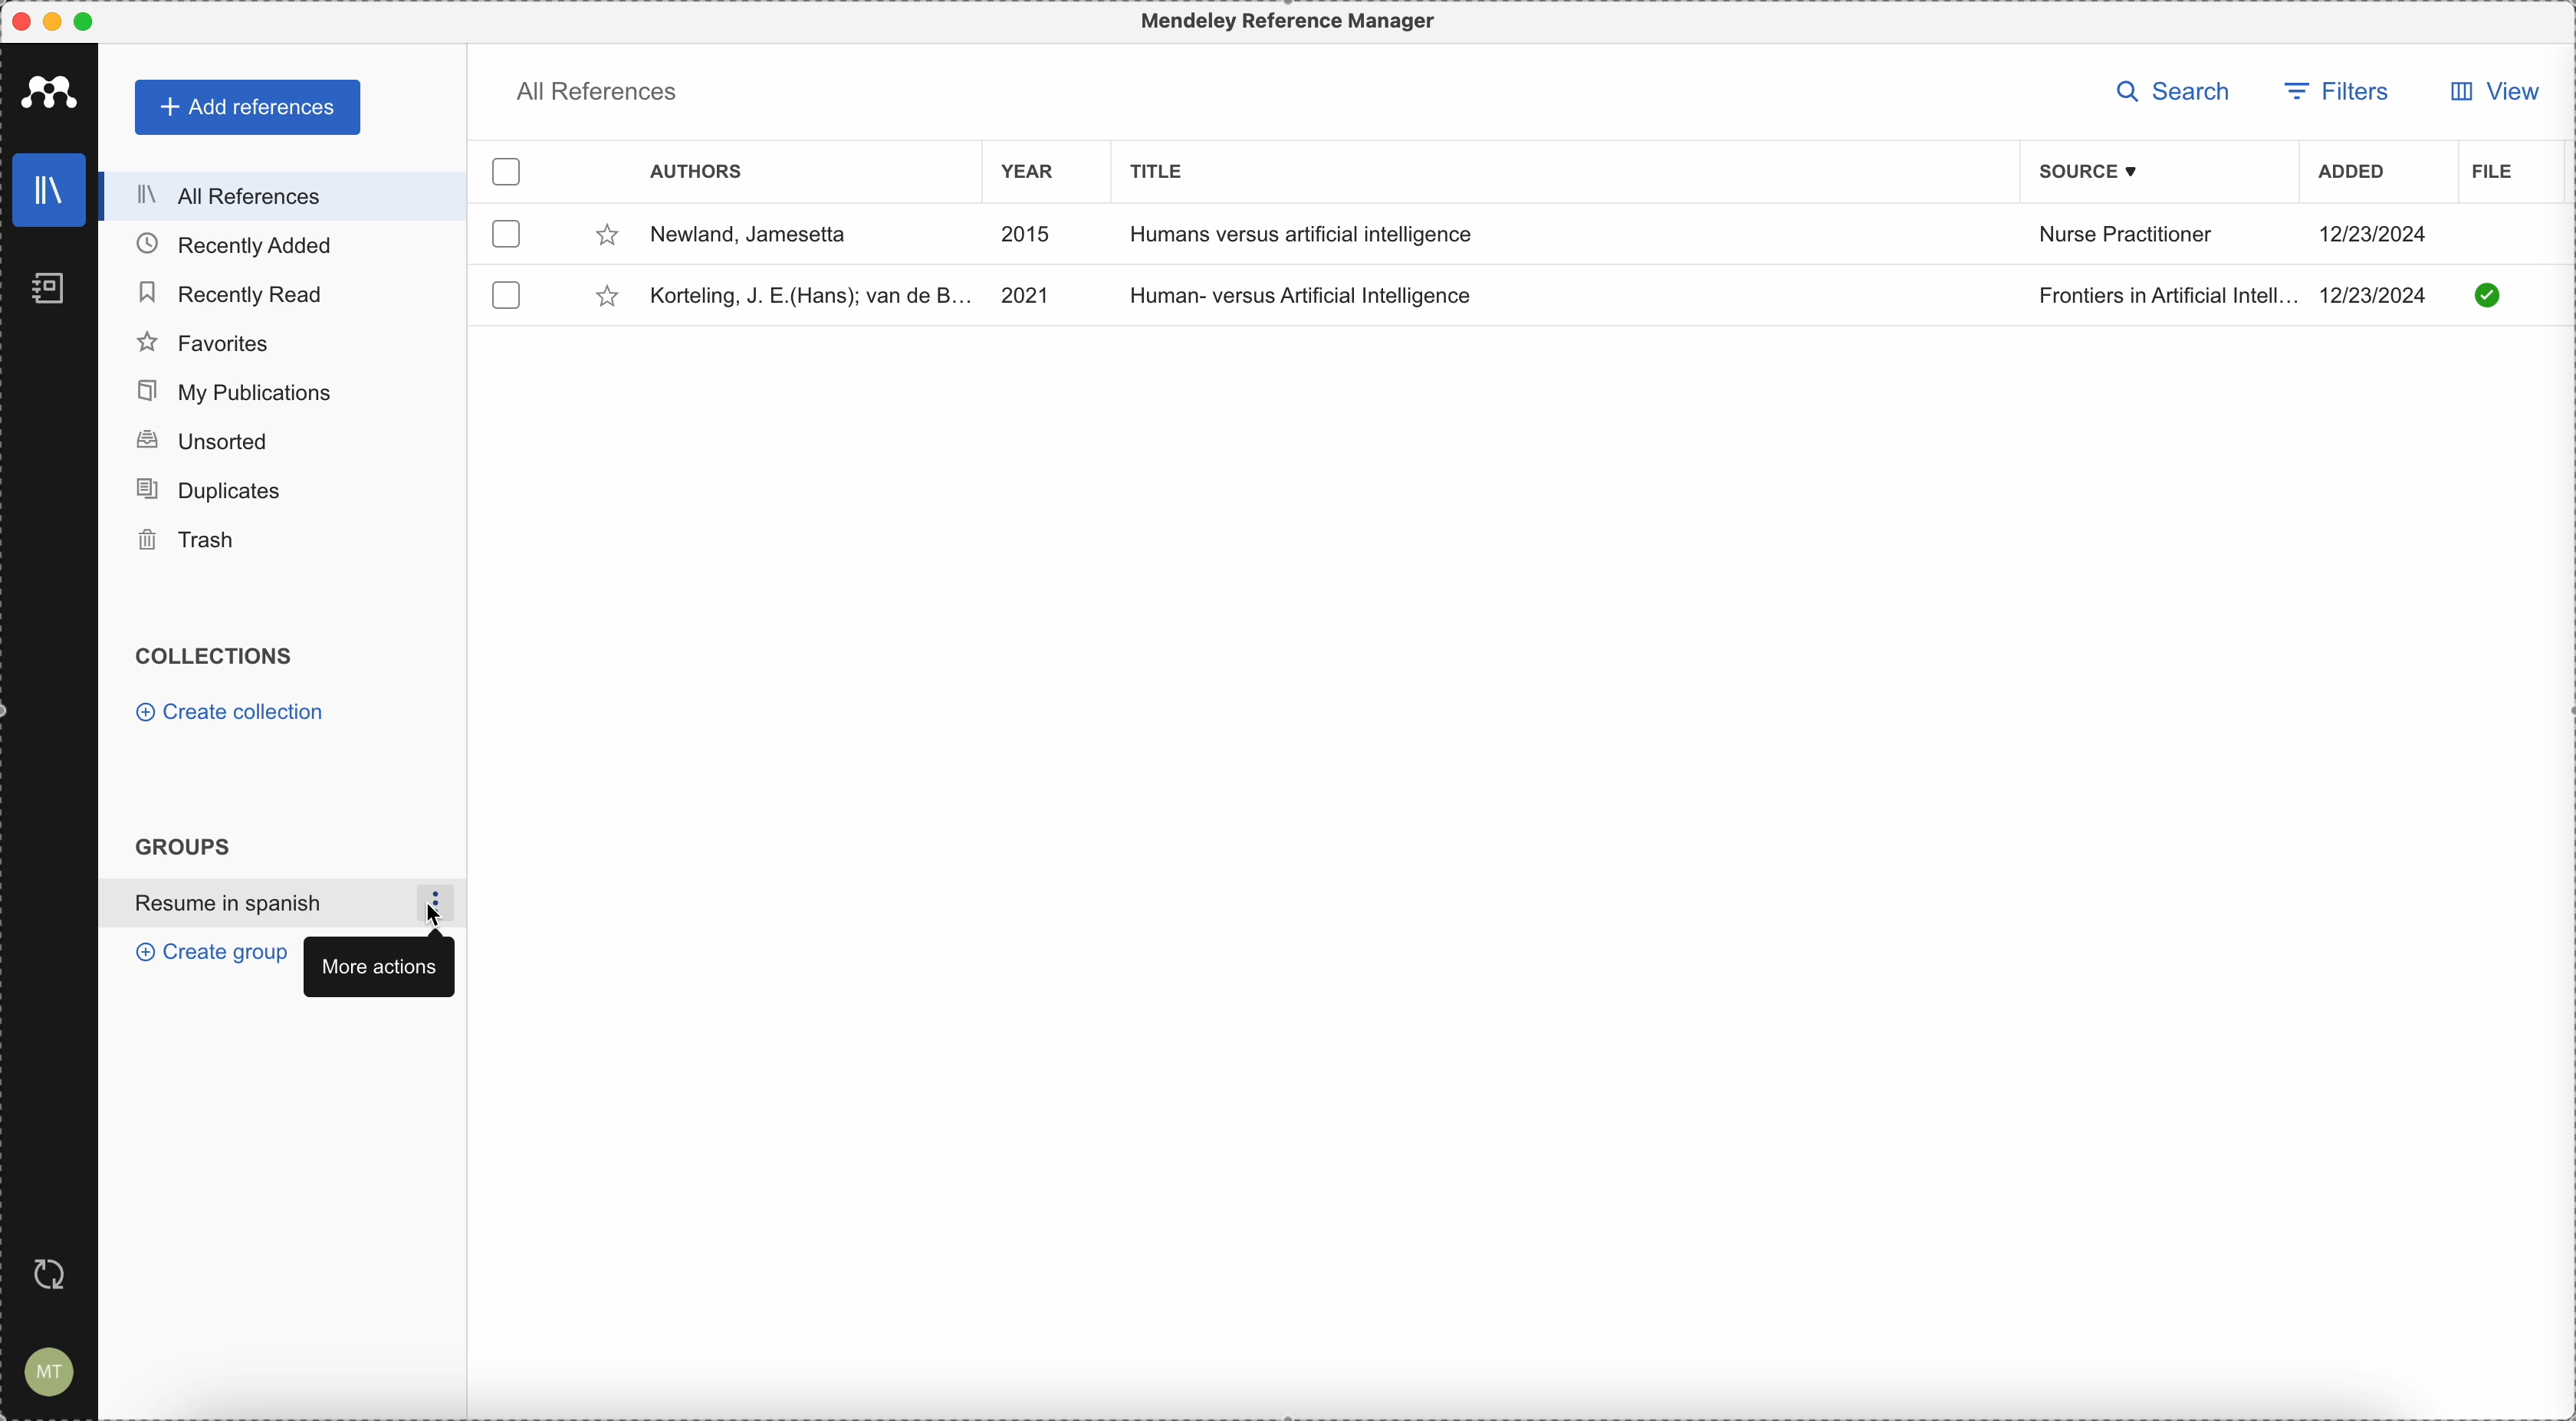 The height and width of the screenshot is (1421, 2576). What do you see at coordinates (2487, 97) in the screenshot?
I see `view` at bounding box center [2487, 97].